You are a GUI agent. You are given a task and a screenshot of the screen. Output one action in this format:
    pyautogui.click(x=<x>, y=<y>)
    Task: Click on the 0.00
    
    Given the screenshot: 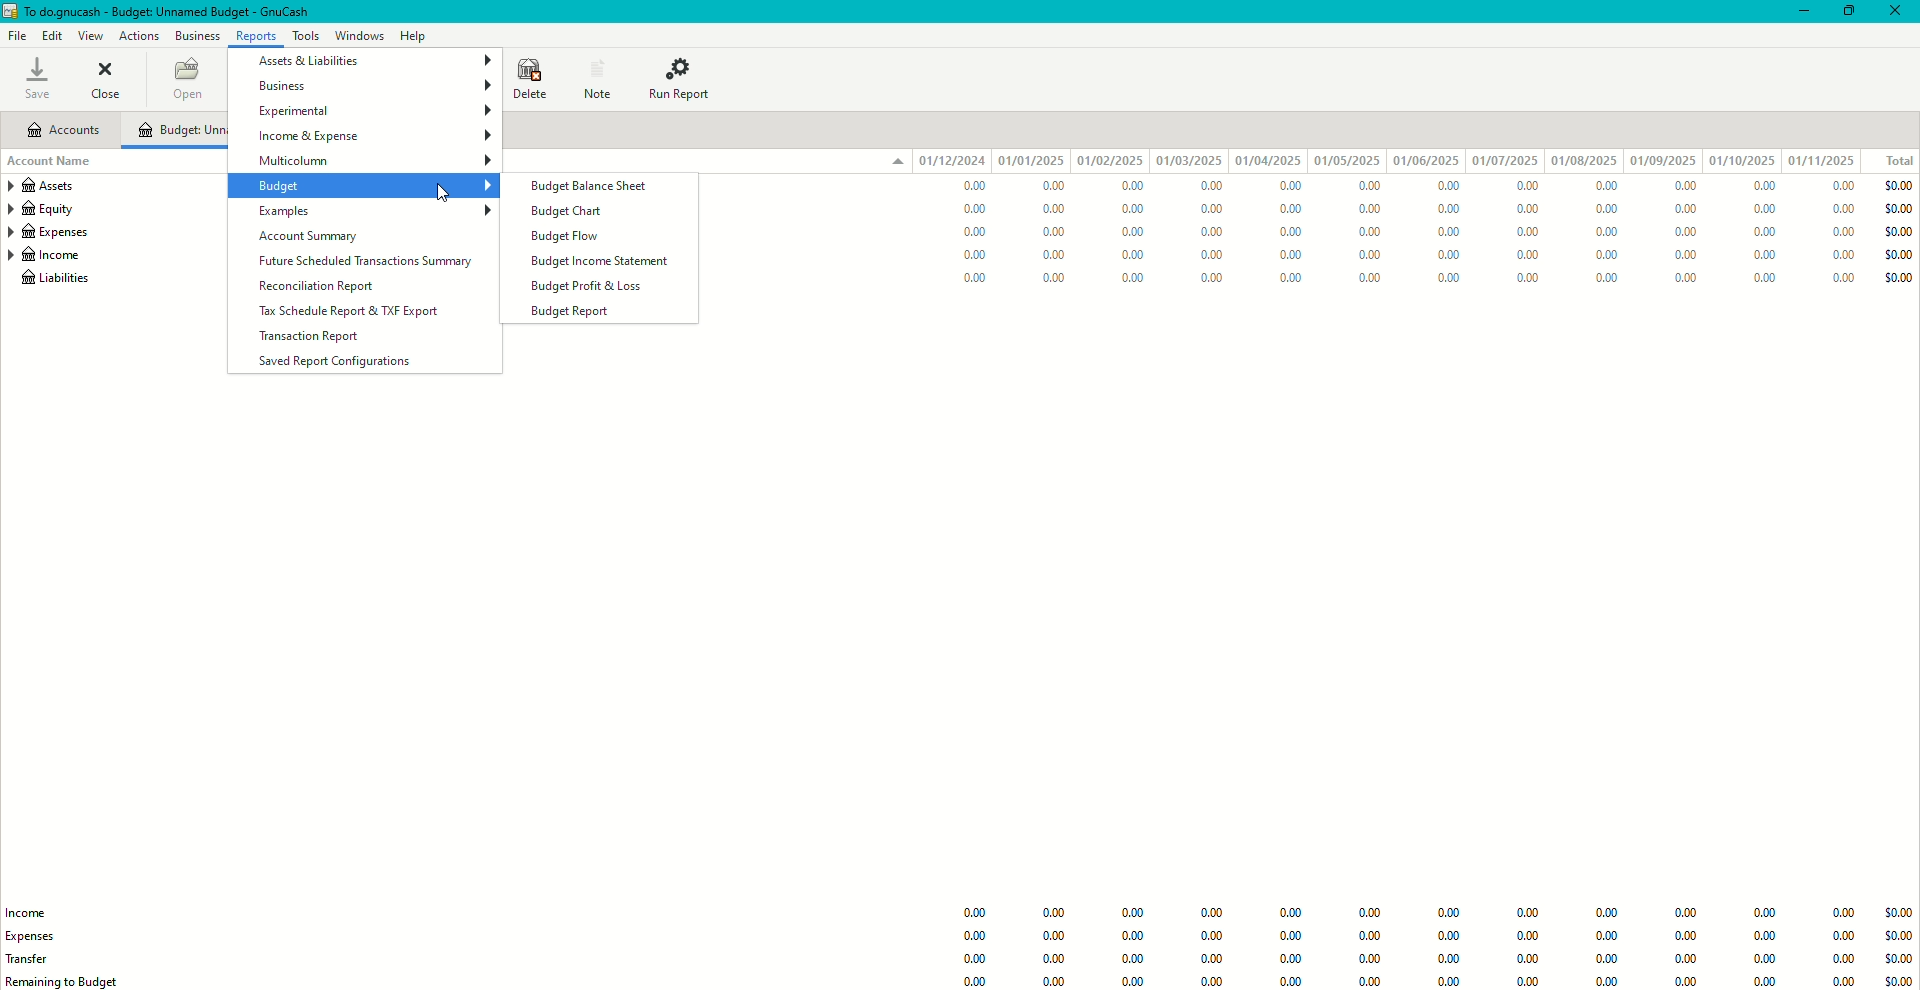 What is the action you would take?
    pyautogui.click(x=1765, y=231)
    